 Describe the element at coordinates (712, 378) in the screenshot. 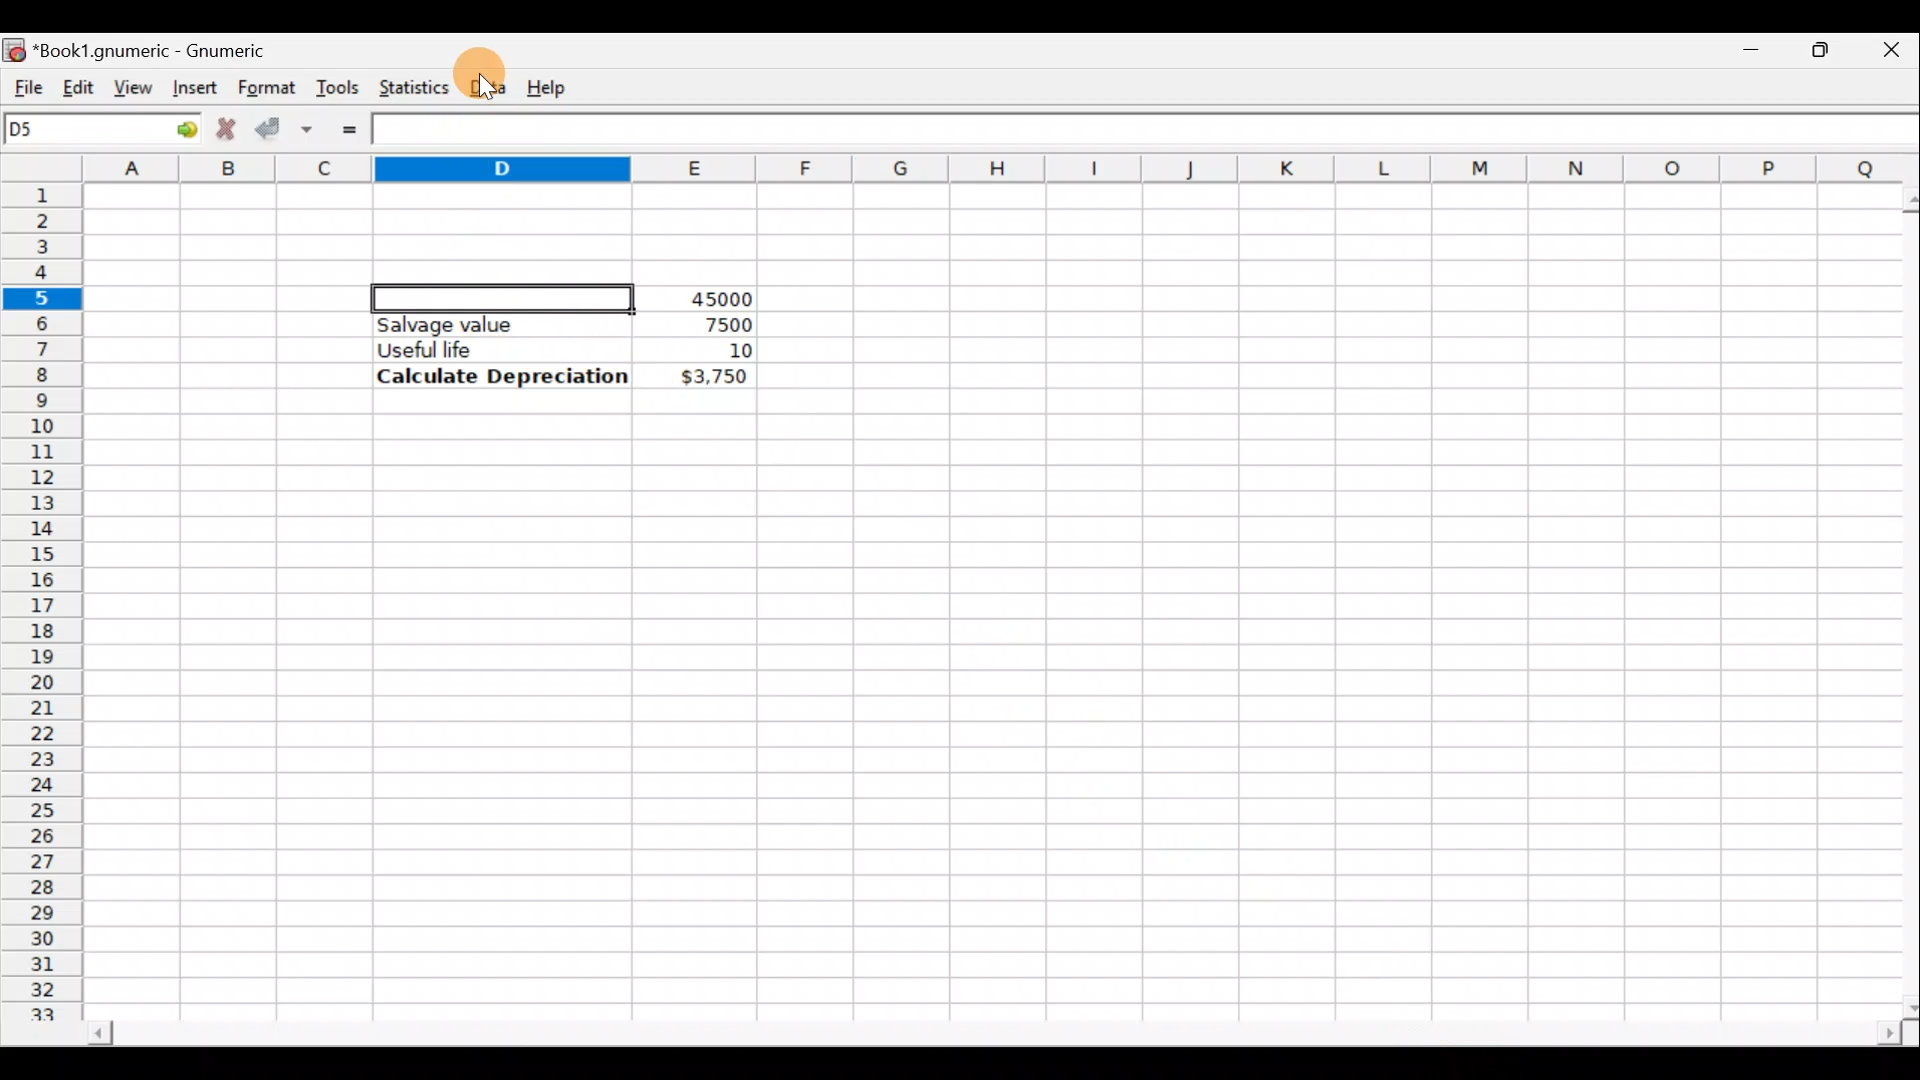

I see `$3,750` at that location.